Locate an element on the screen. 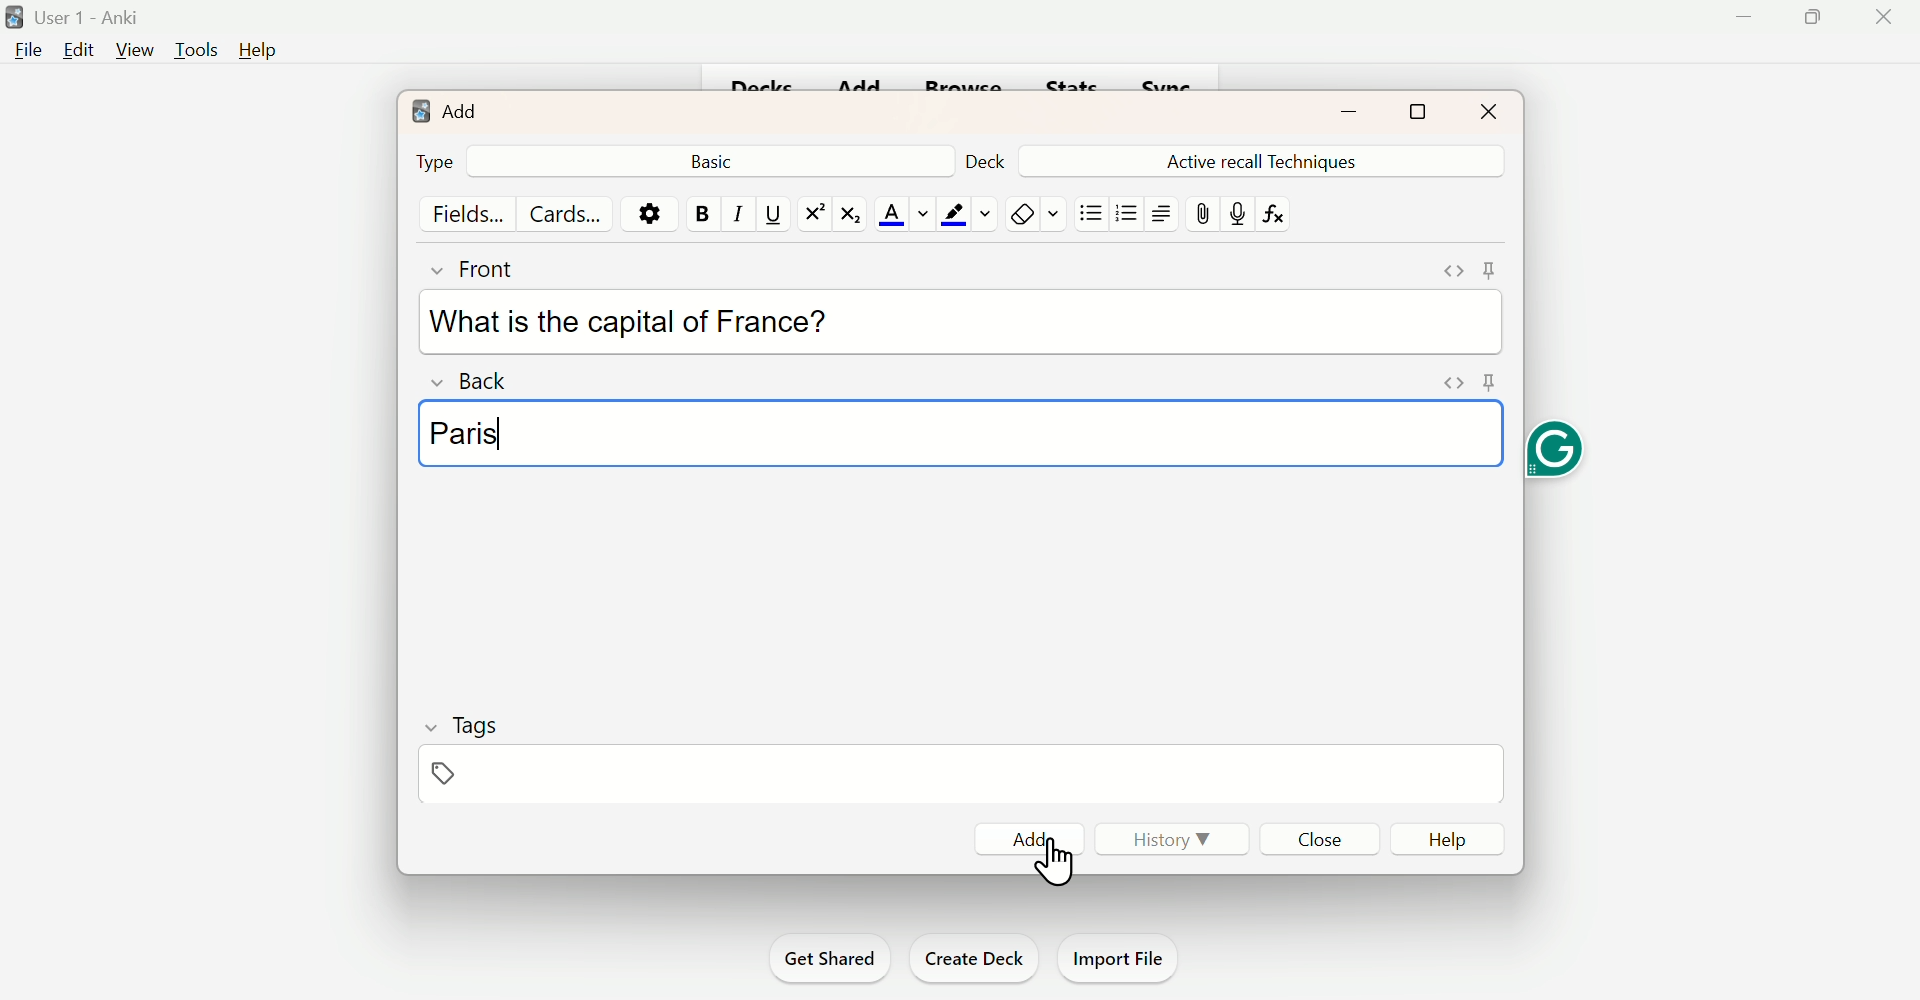  Edit is located at coordinates (77, 50).